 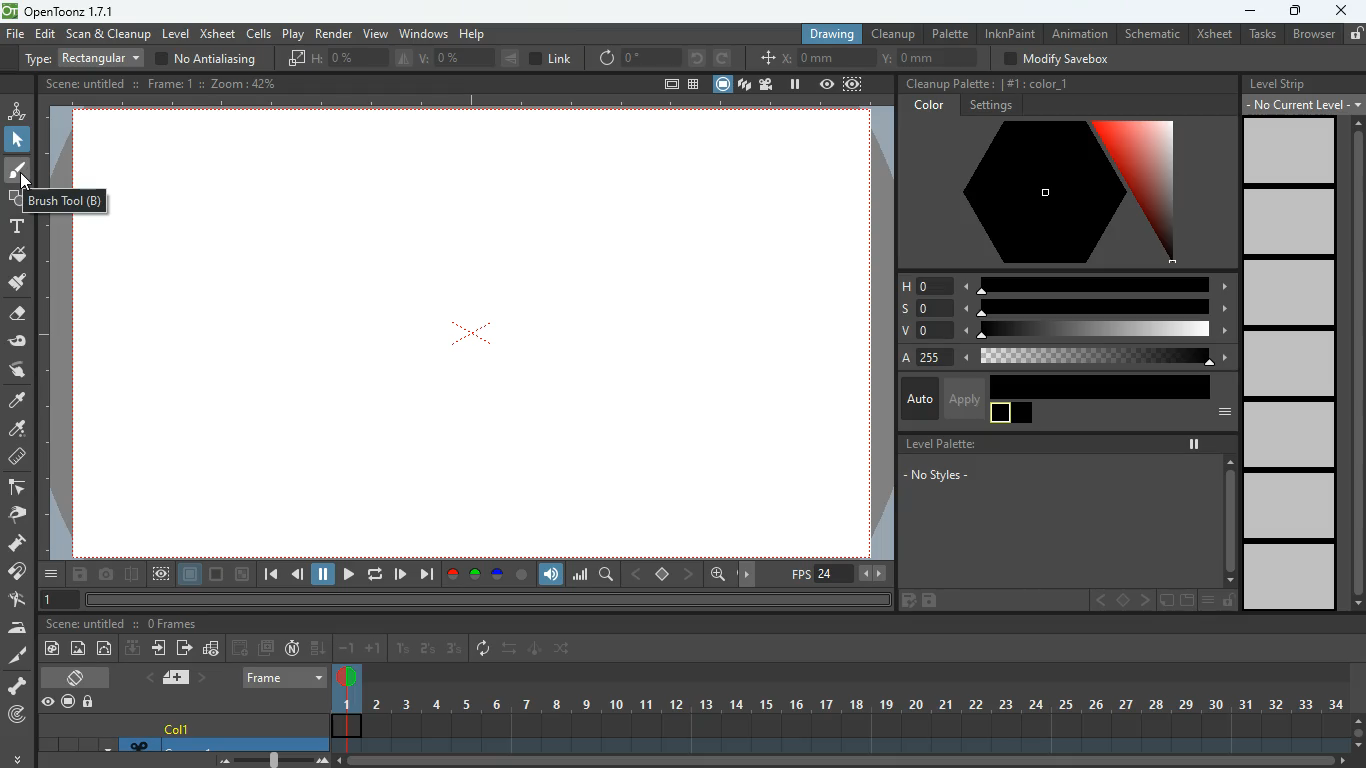 What do you see at coordinates (1304, 104) in the screenshot?
I see `no current level` at bounding box center [1304, 104].